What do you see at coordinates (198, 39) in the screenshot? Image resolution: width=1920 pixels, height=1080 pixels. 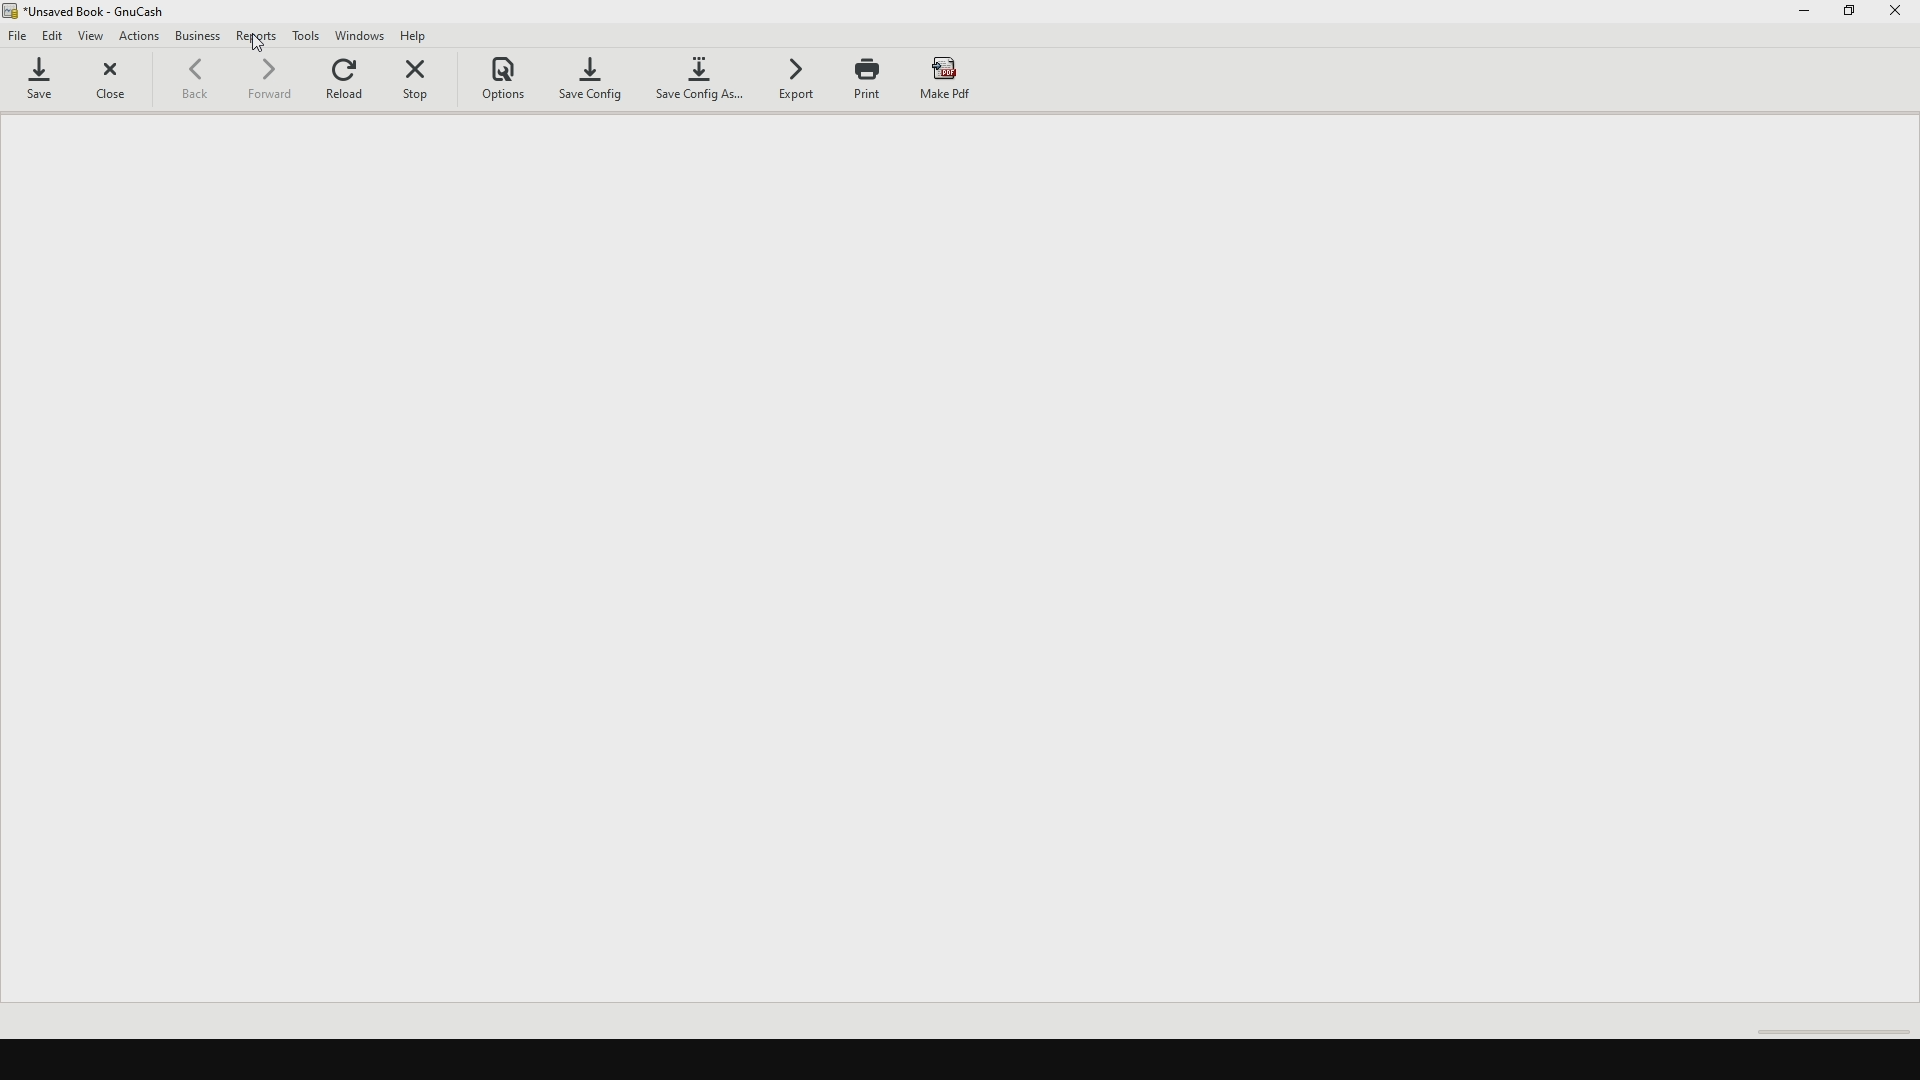 I see `business` at bounding box center [198, 39].